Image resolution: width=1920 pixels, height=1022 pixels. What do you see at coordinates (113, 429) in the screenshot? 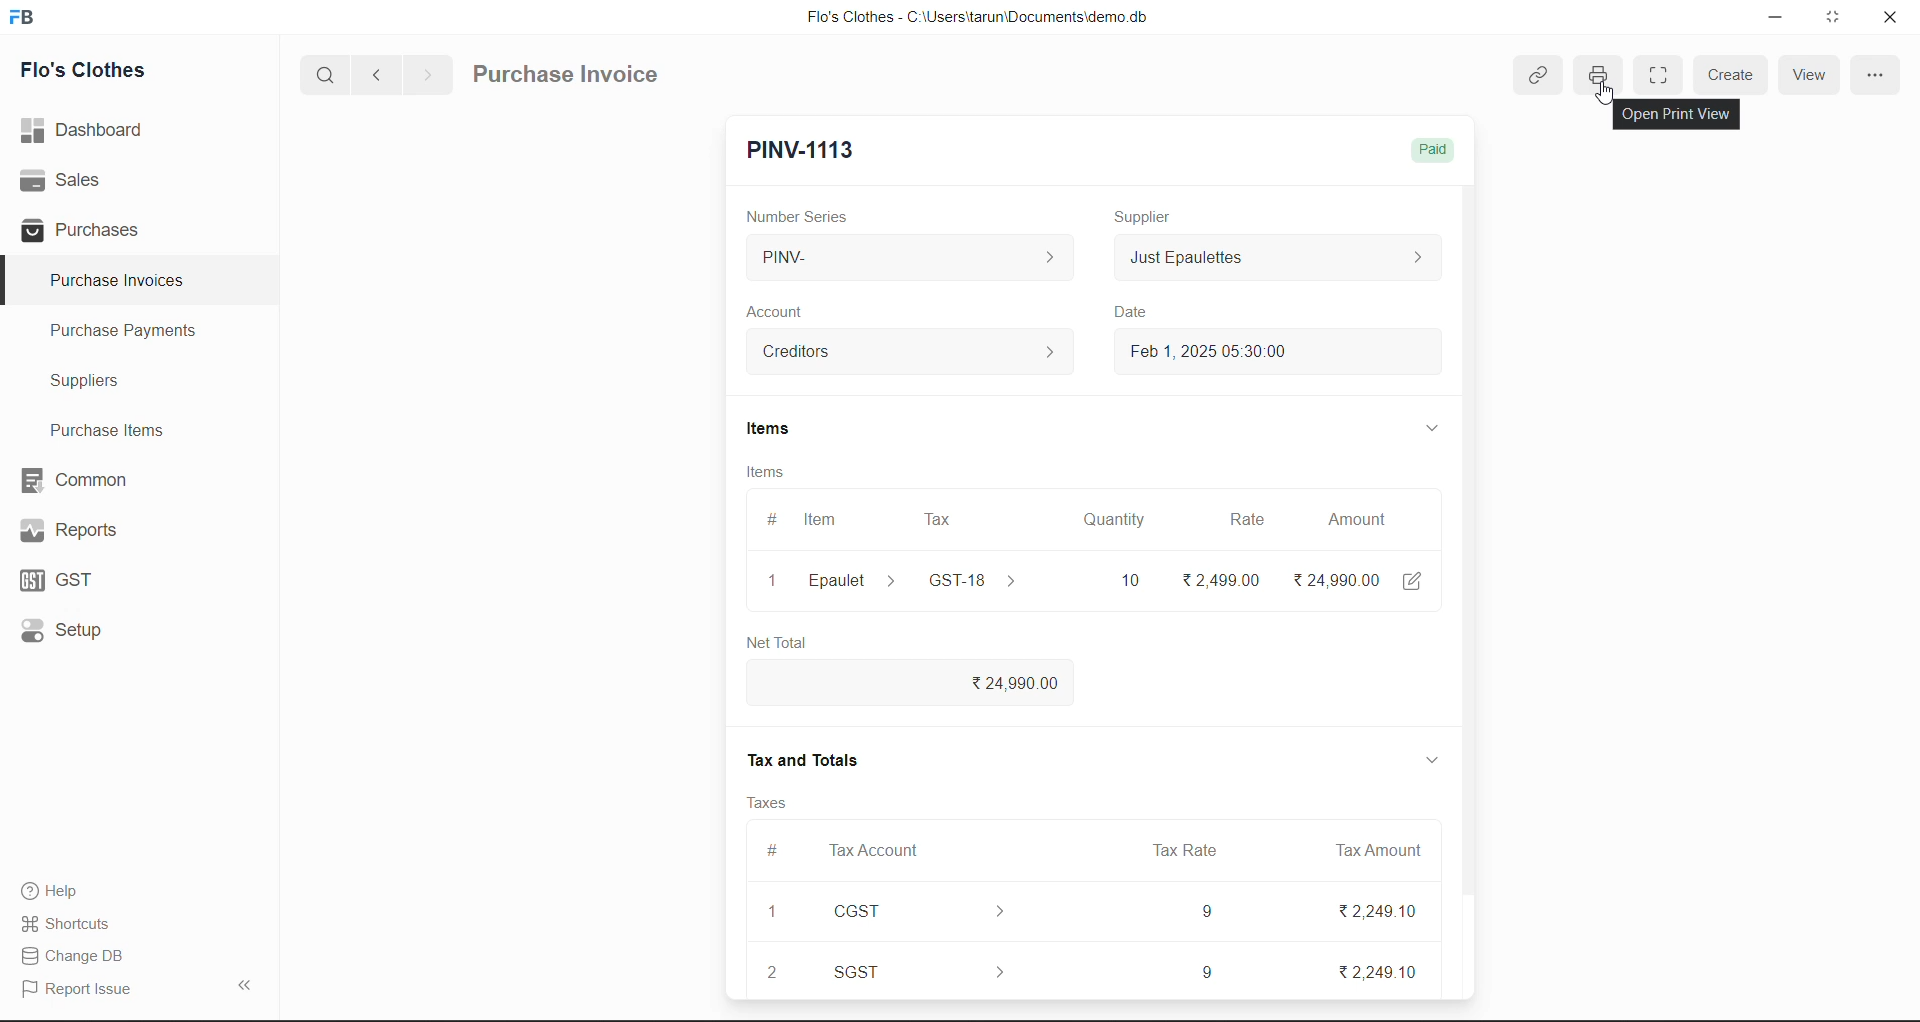
I see `Purchase Items` at bounding box center [113, 429].